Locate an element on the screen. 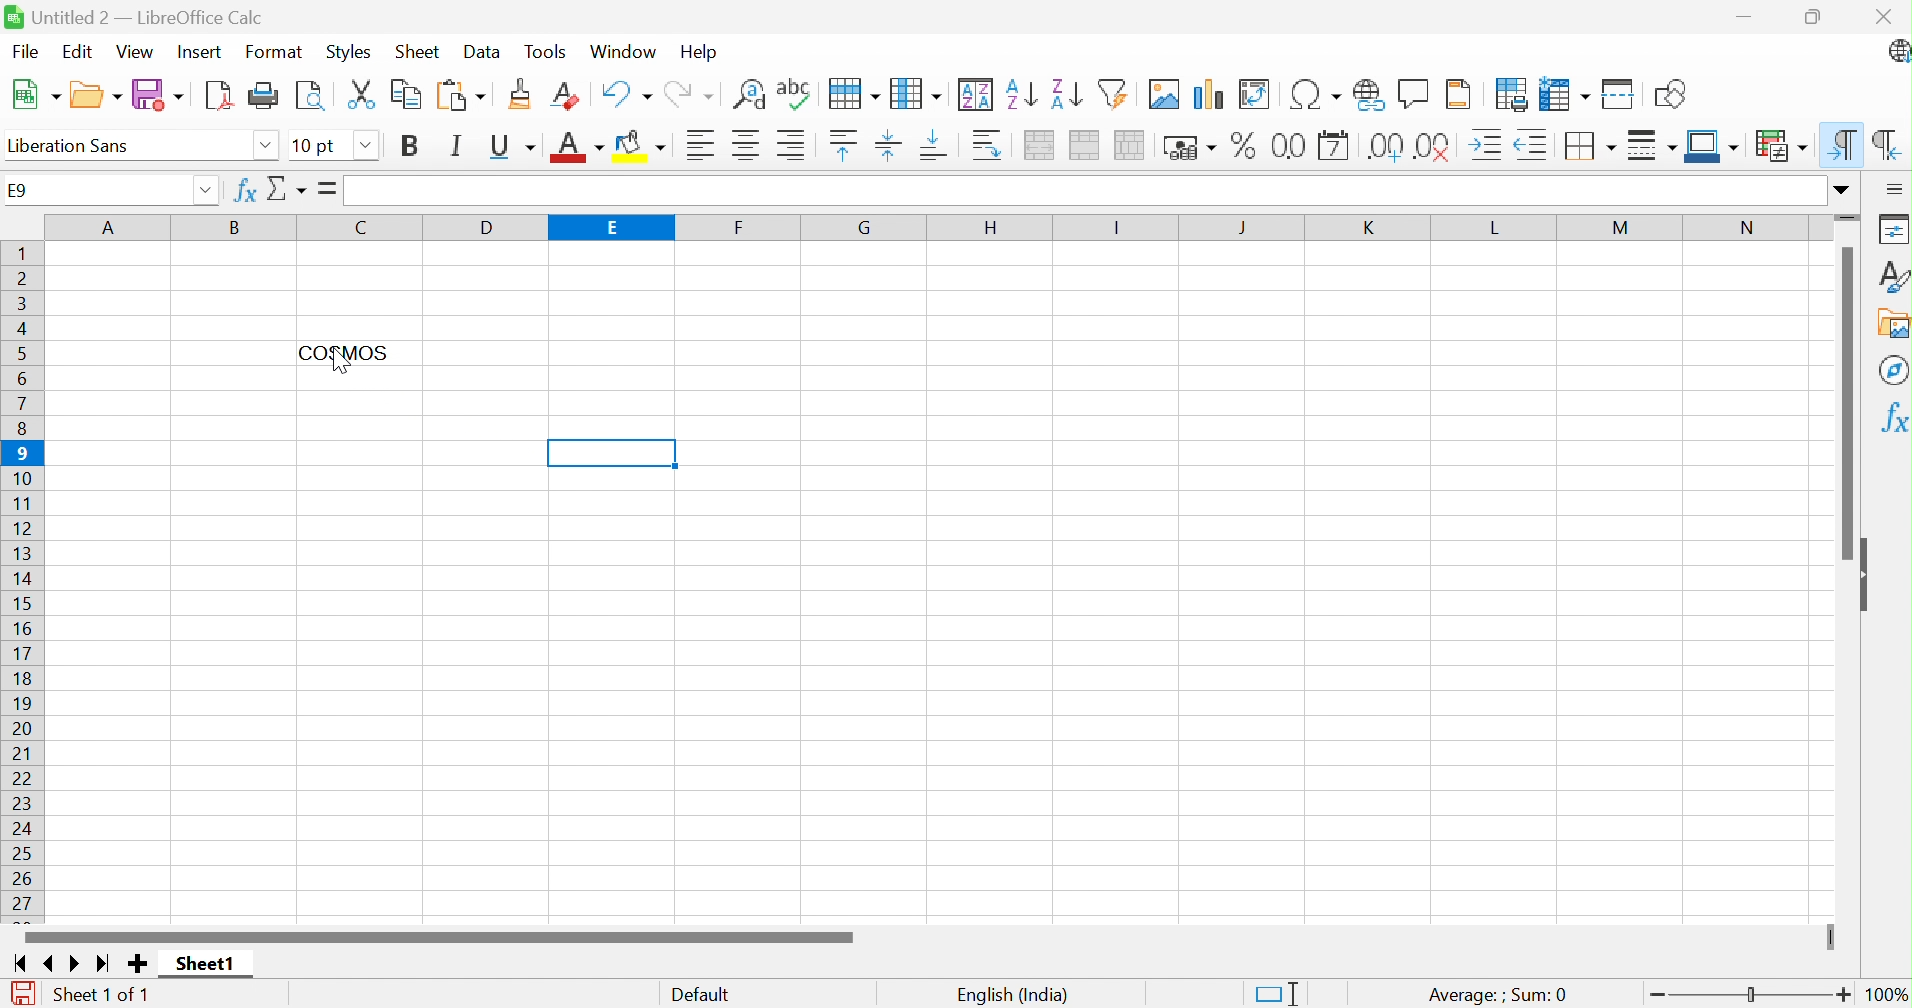 This screenshot has height=1008, width=1912. Default is located at coordinates (700, 996).